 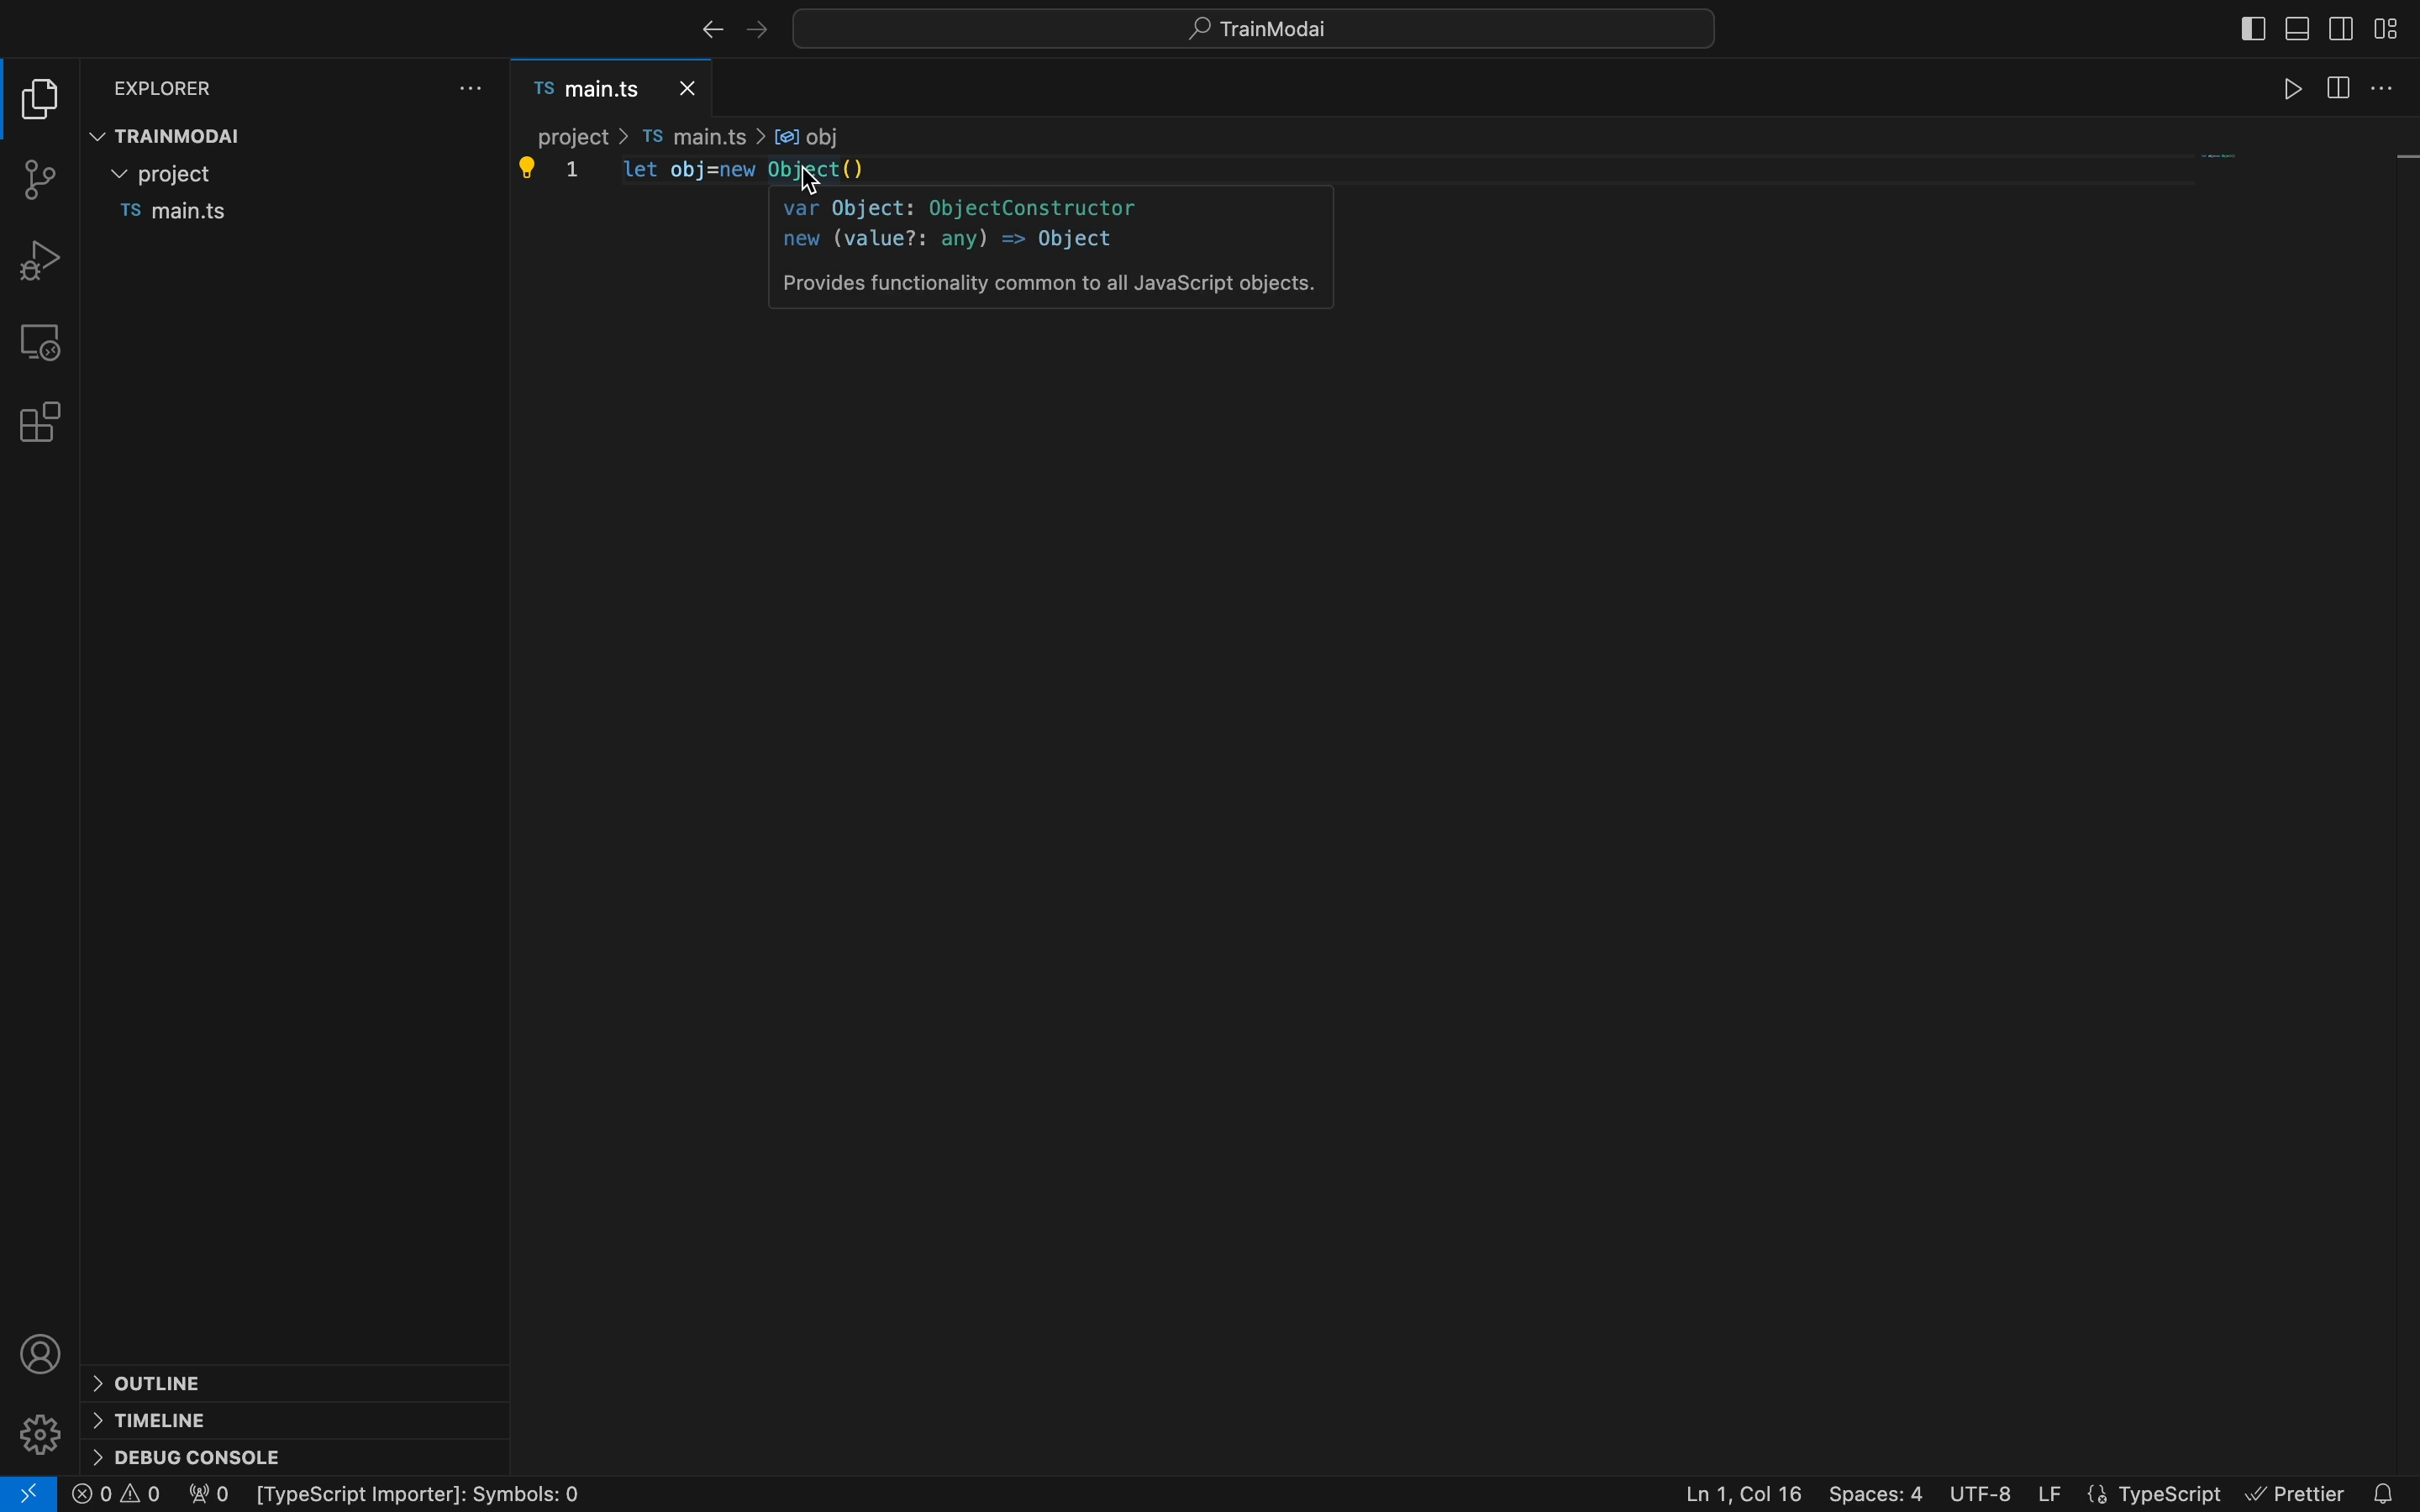 What do you see at coordinates (472, 87) in the screenshot?
I see `file settings` at bounding box center [472, 87].